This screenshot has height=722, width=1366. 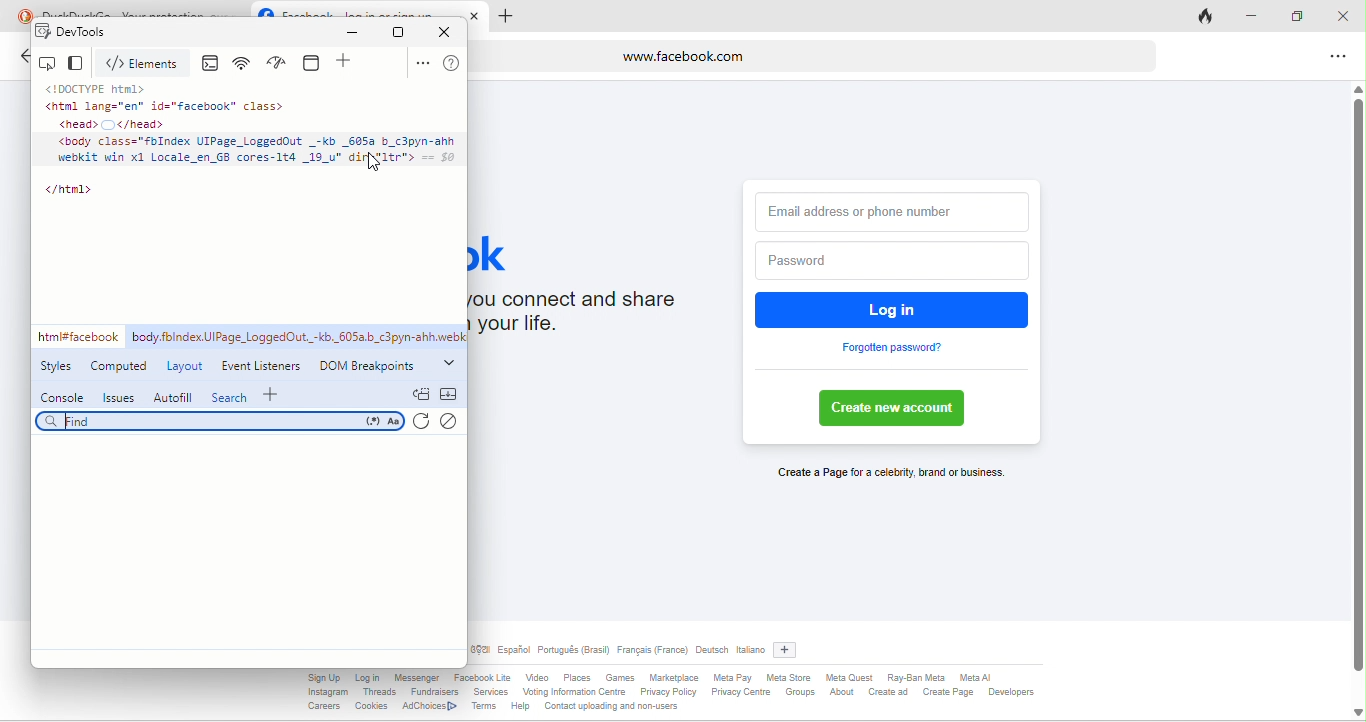 I want to click on collapse, so click(x=449, y=394).